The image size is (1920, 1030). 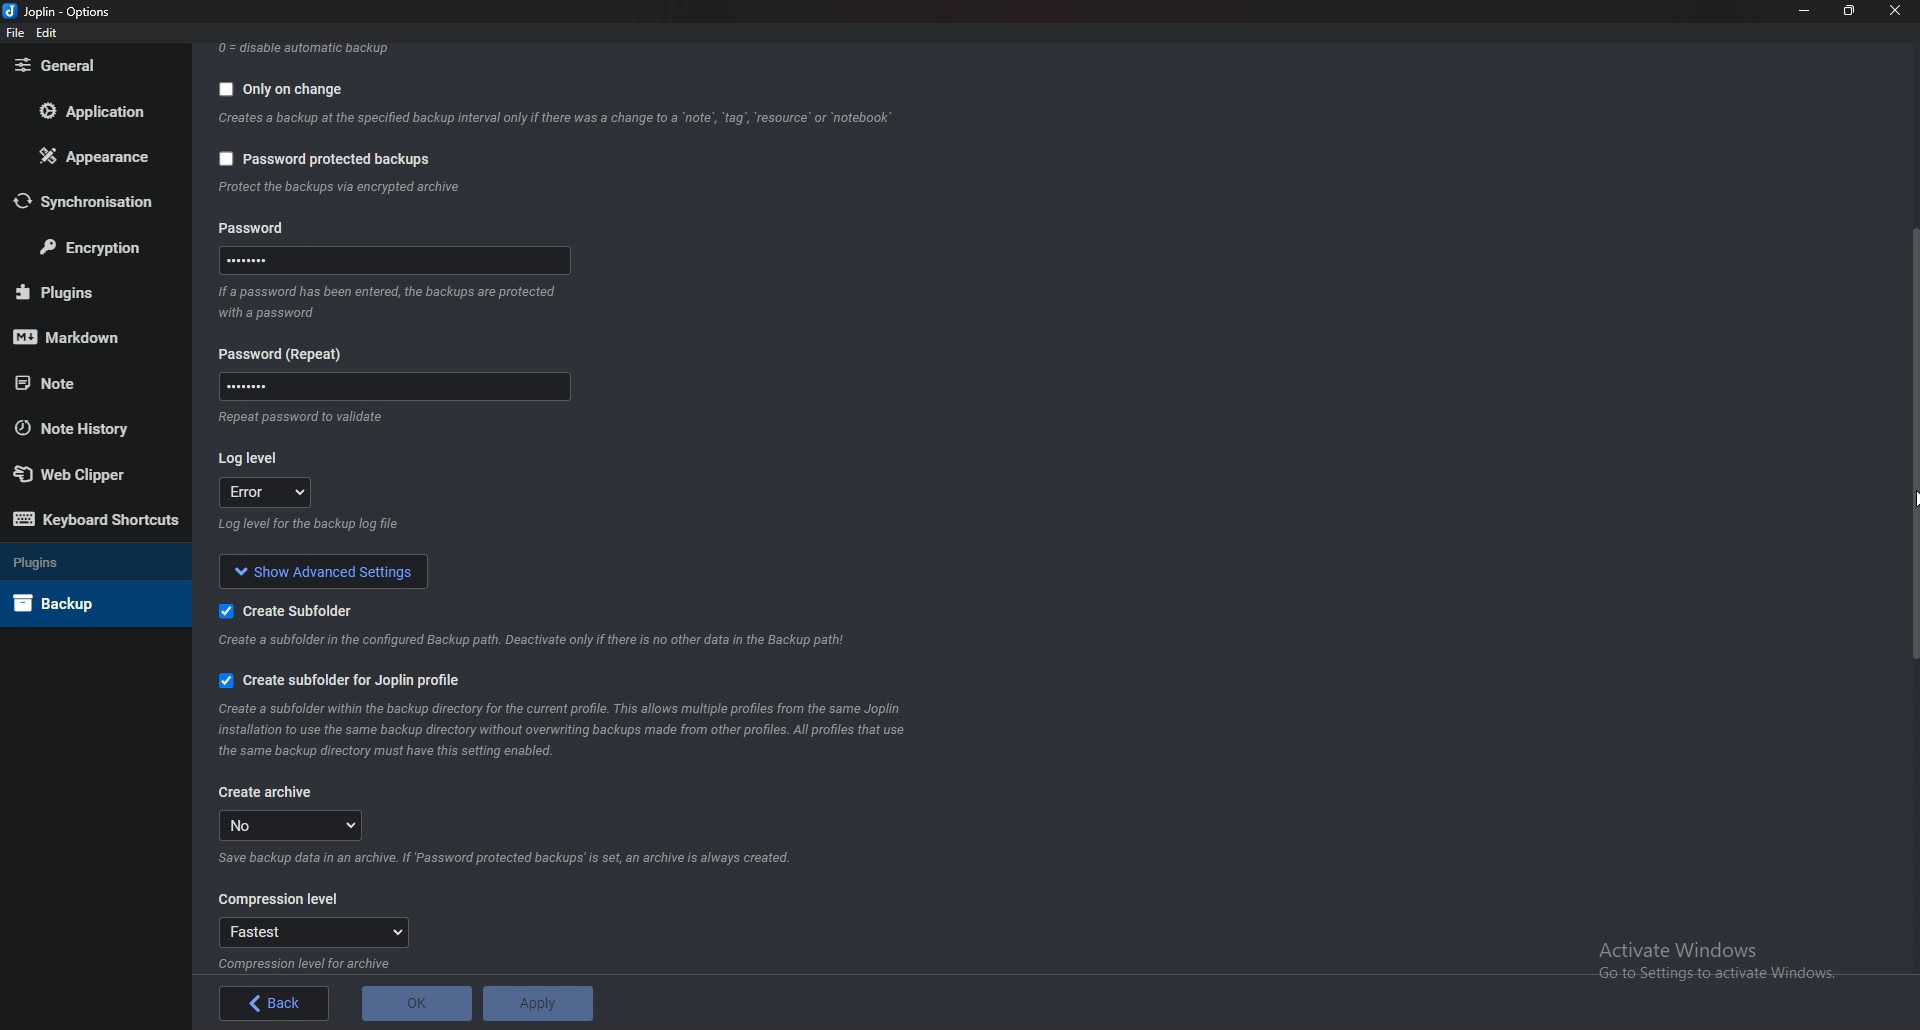 What do you see at coordinates (74, 603) in the screenshot?
I see `Back up` at bounding box center [74, 603].